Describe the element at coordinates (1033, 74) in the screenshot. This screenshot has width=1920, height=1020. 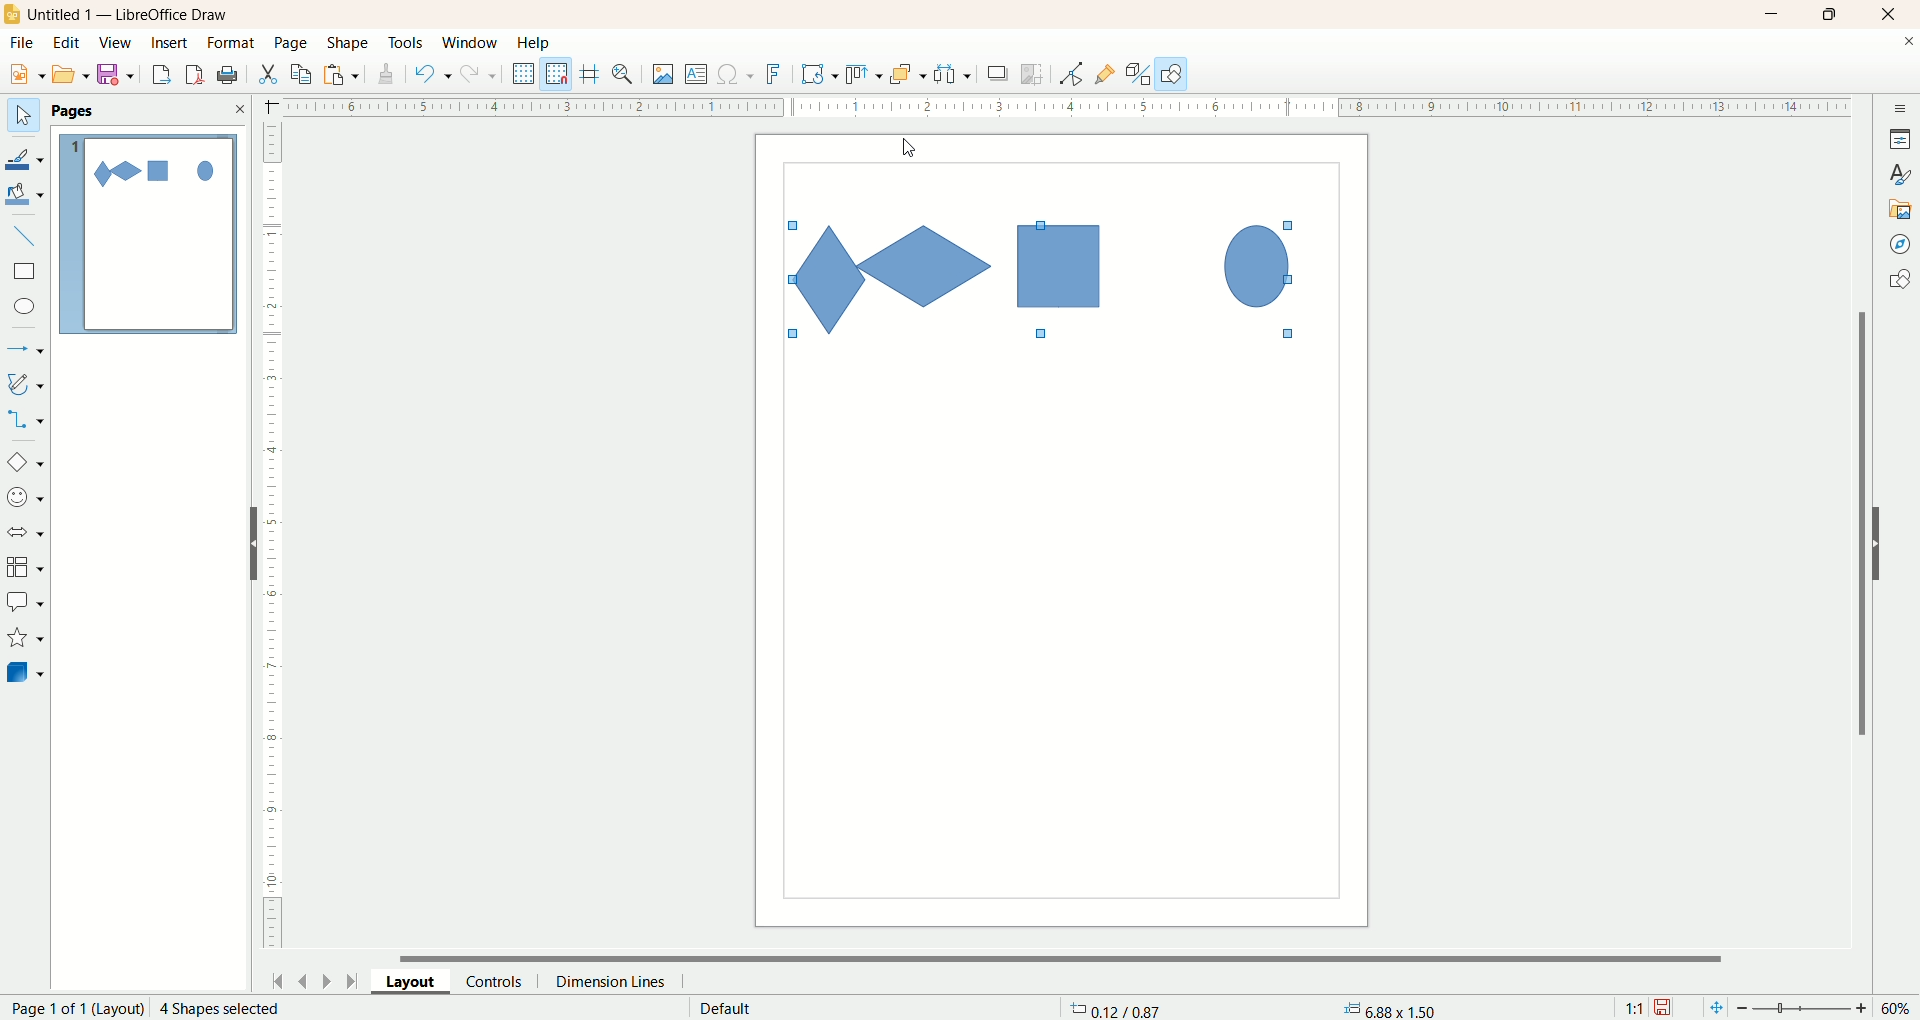
I see `crop image` at that location.